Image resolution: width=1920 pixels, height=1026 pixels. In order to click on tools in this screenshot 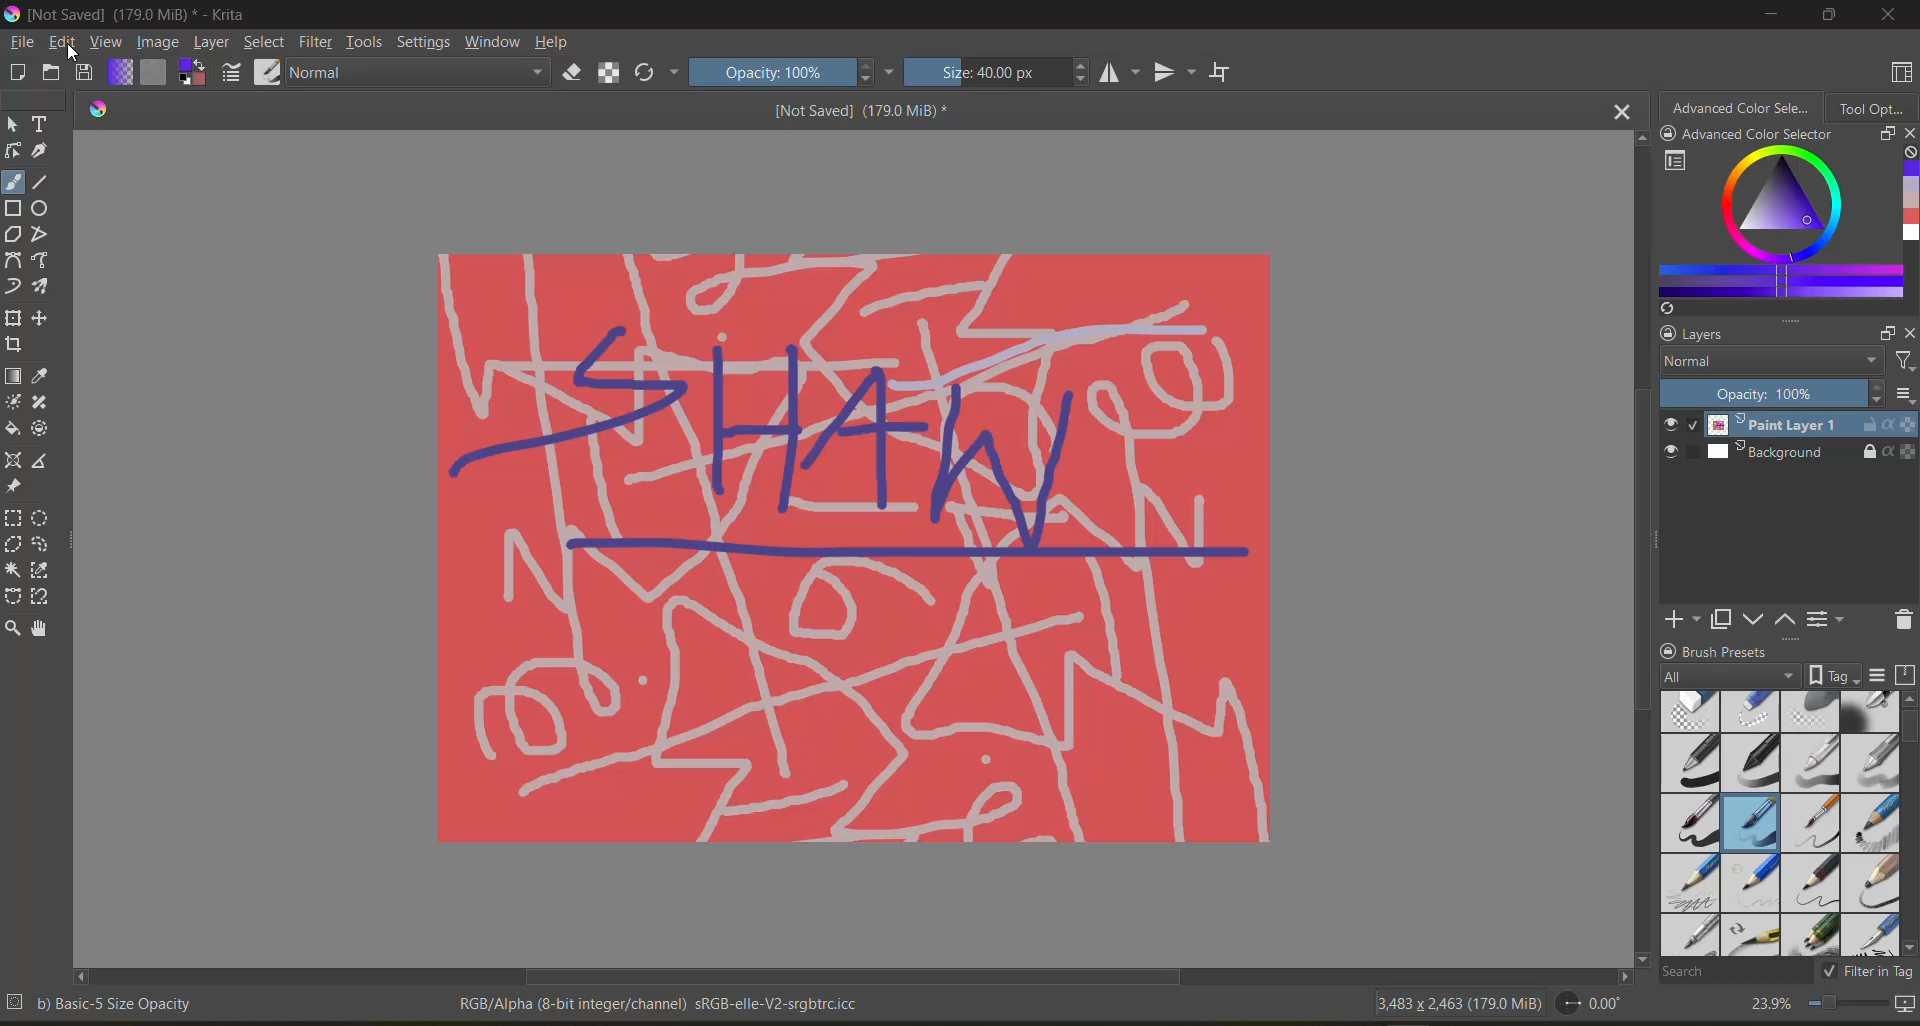, I will do `click(366, 43)`.